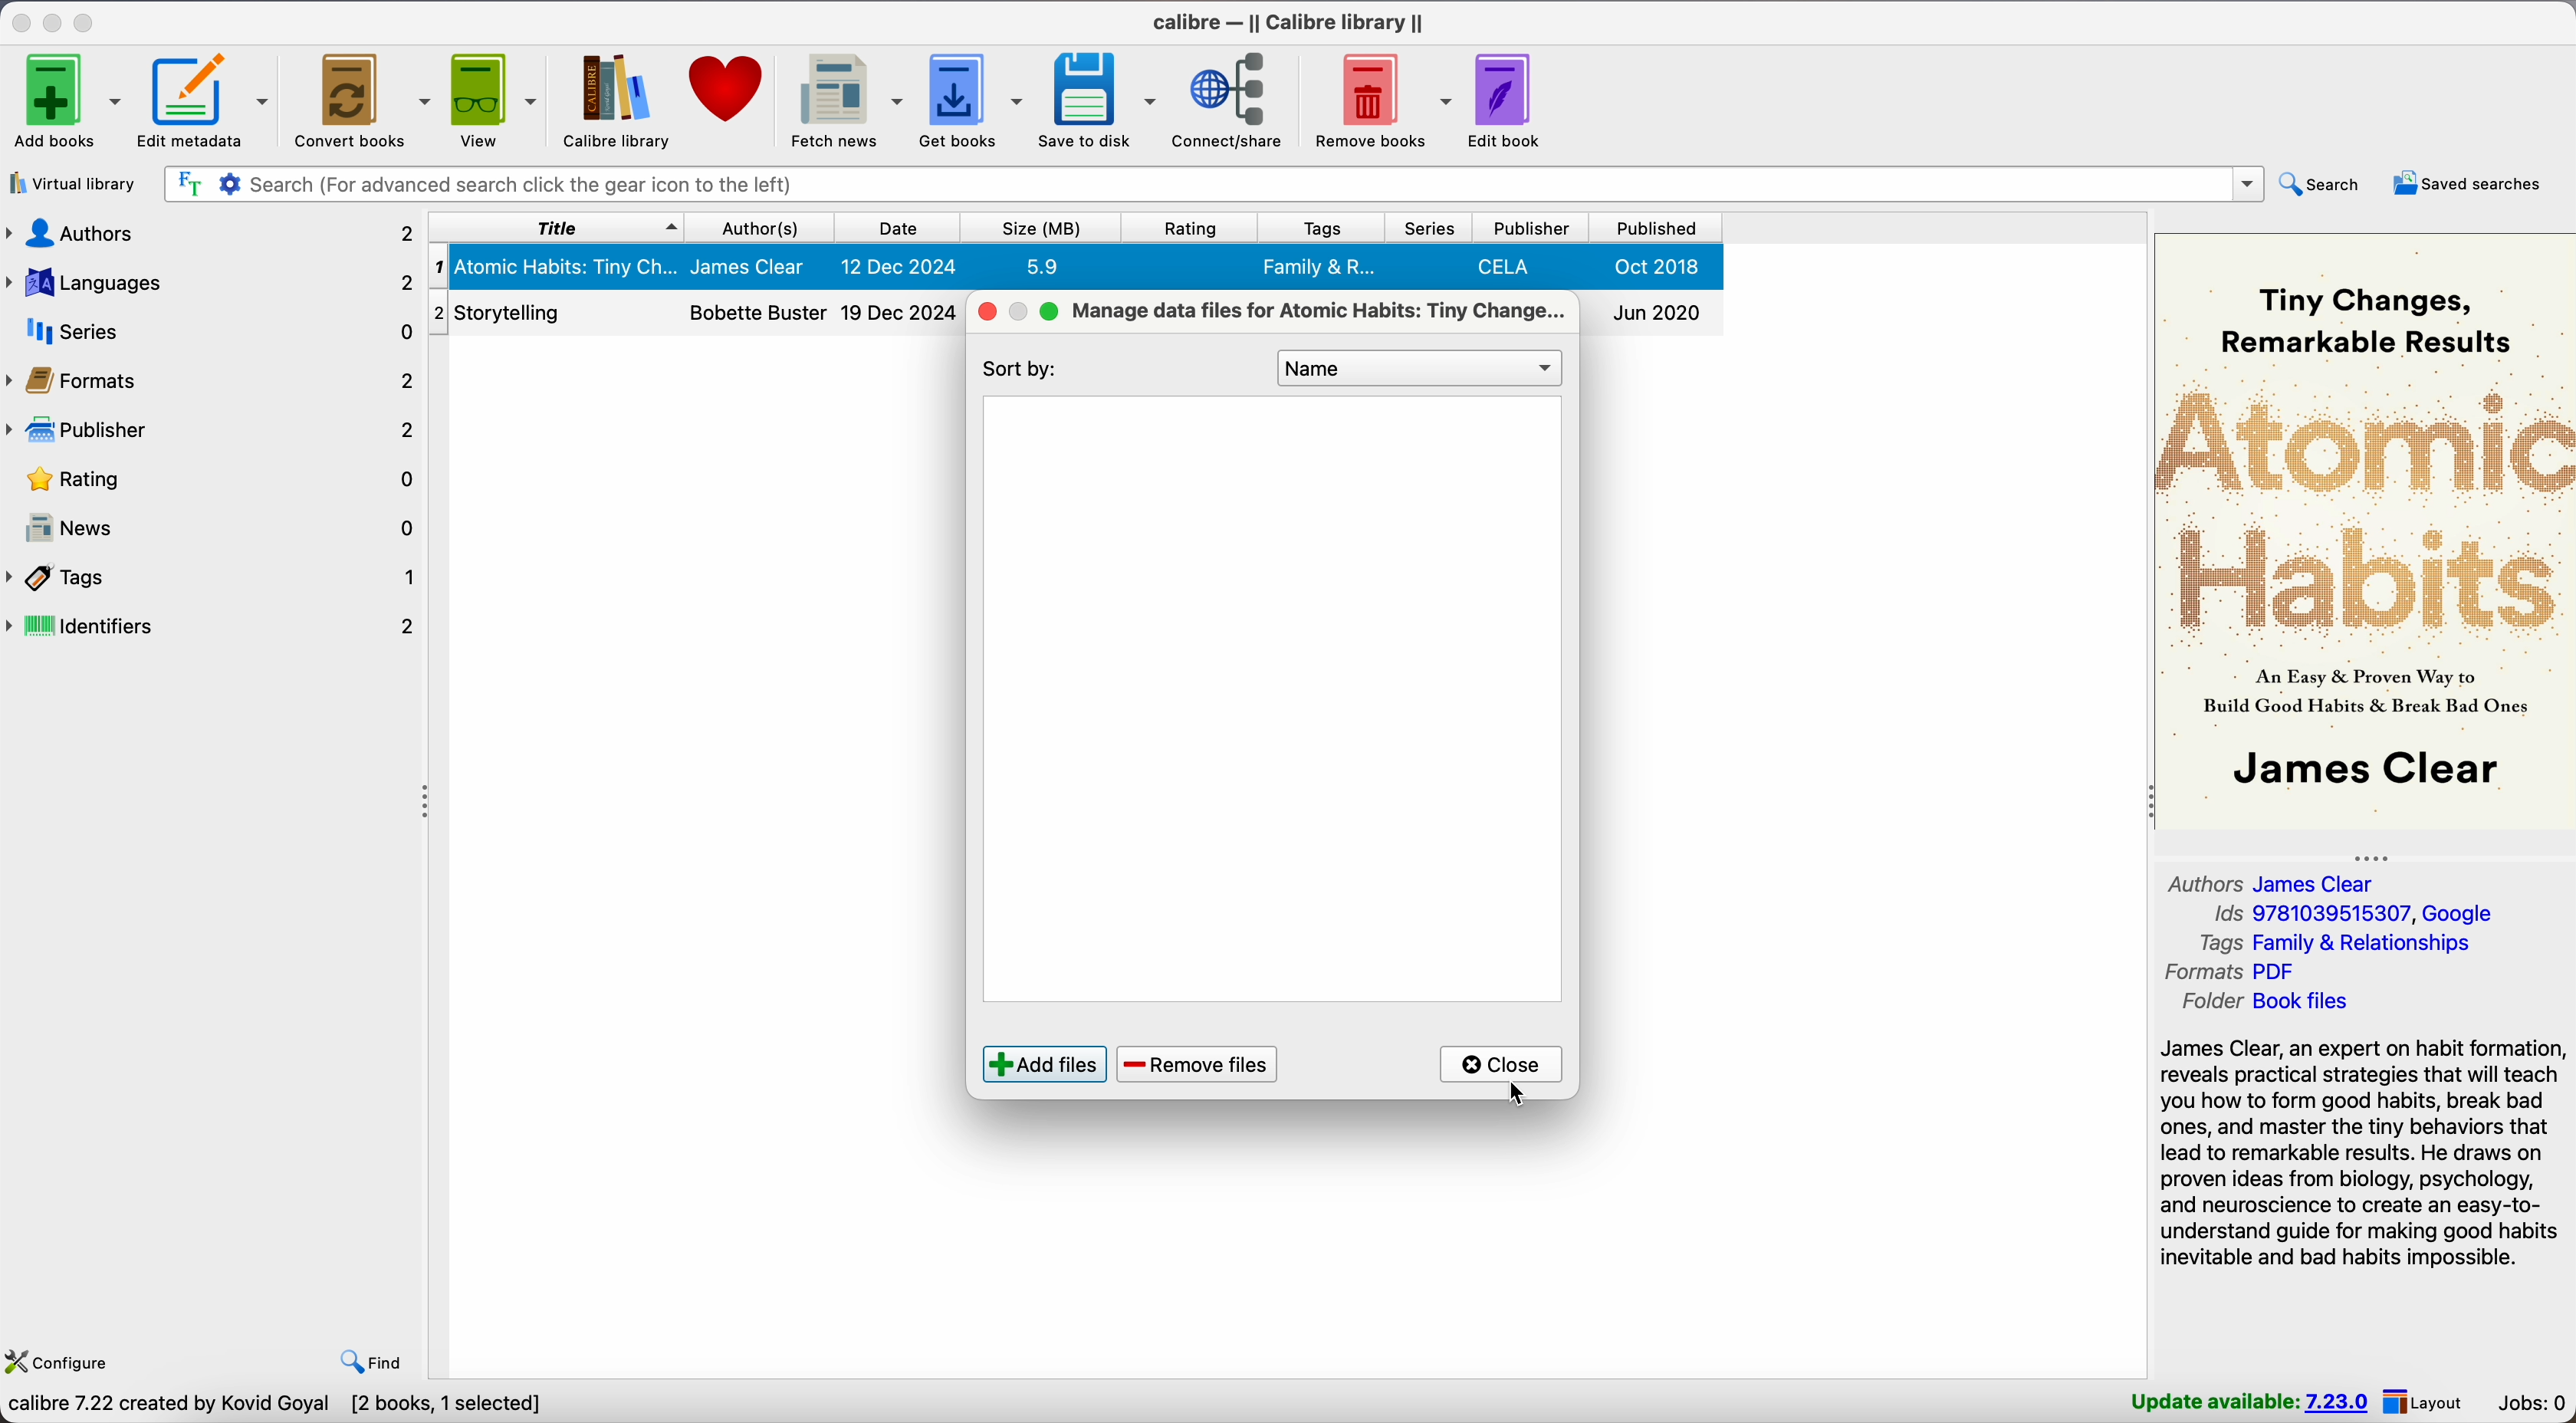  What do you see at coordinates (2272, 884) in the screenshot?
I see `authors James Clear` at bounding box center [2272, 884].